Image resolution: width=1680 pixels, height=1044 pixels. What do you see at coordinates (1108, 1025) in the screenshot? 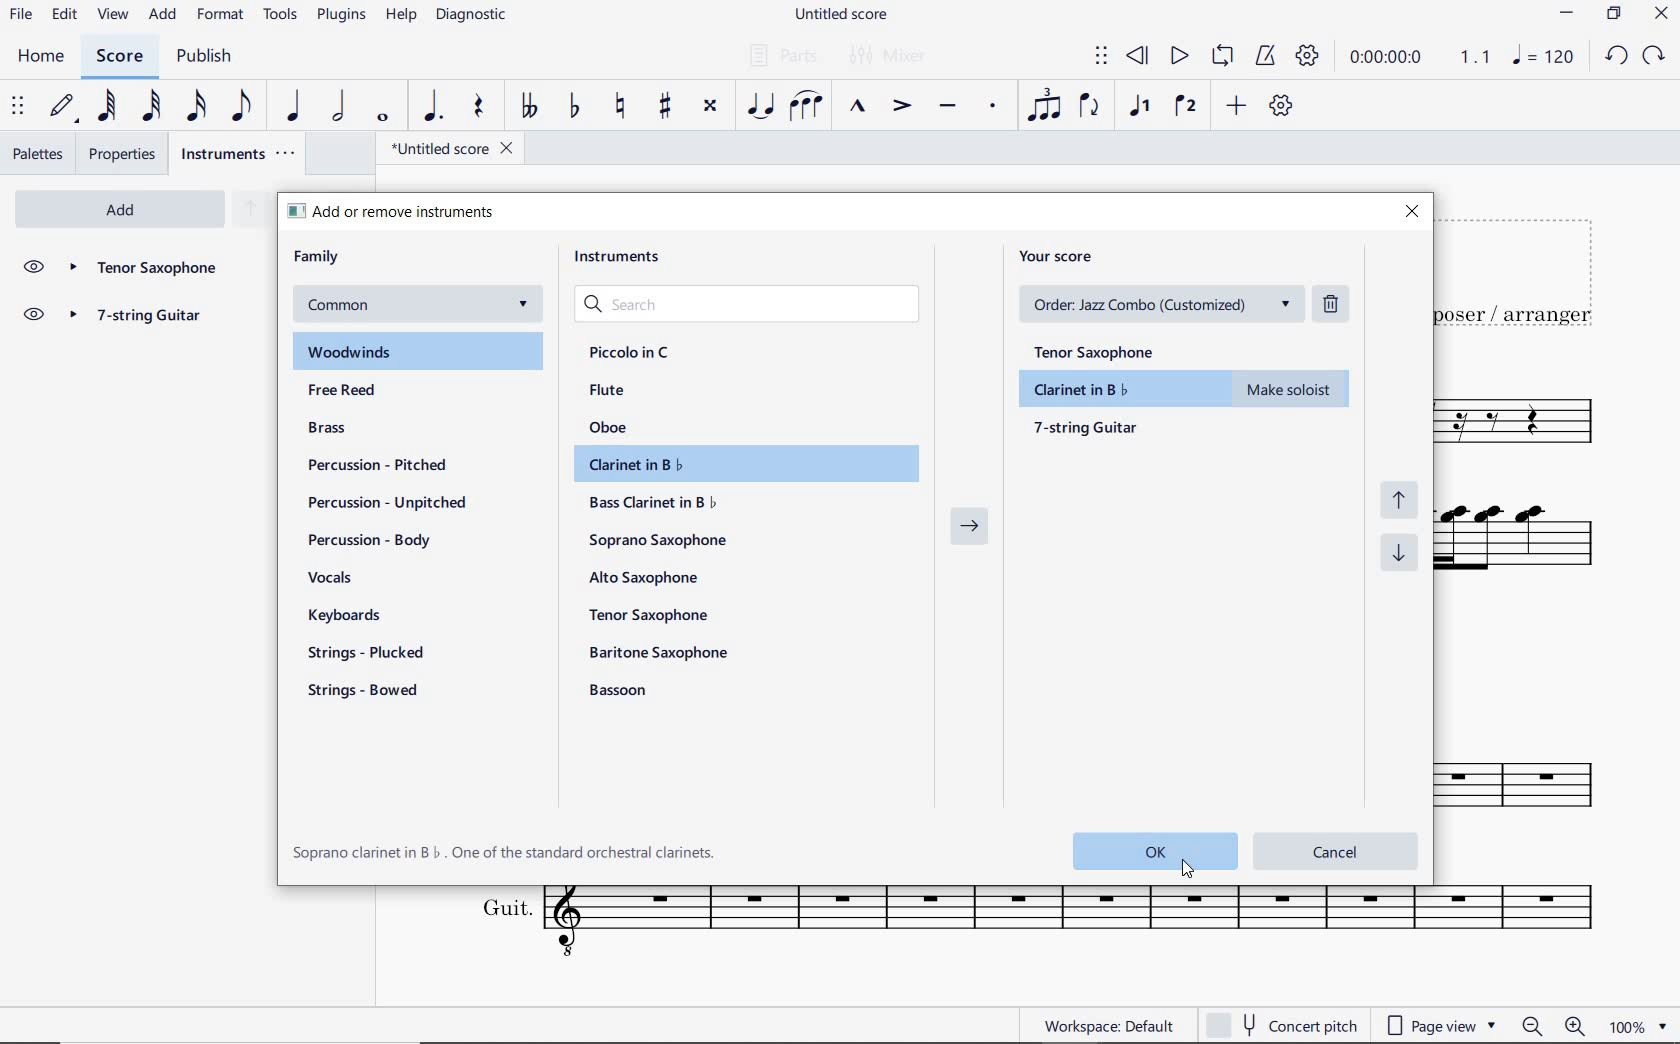
I see `workspace default` at bounding box center [1108, 1025].